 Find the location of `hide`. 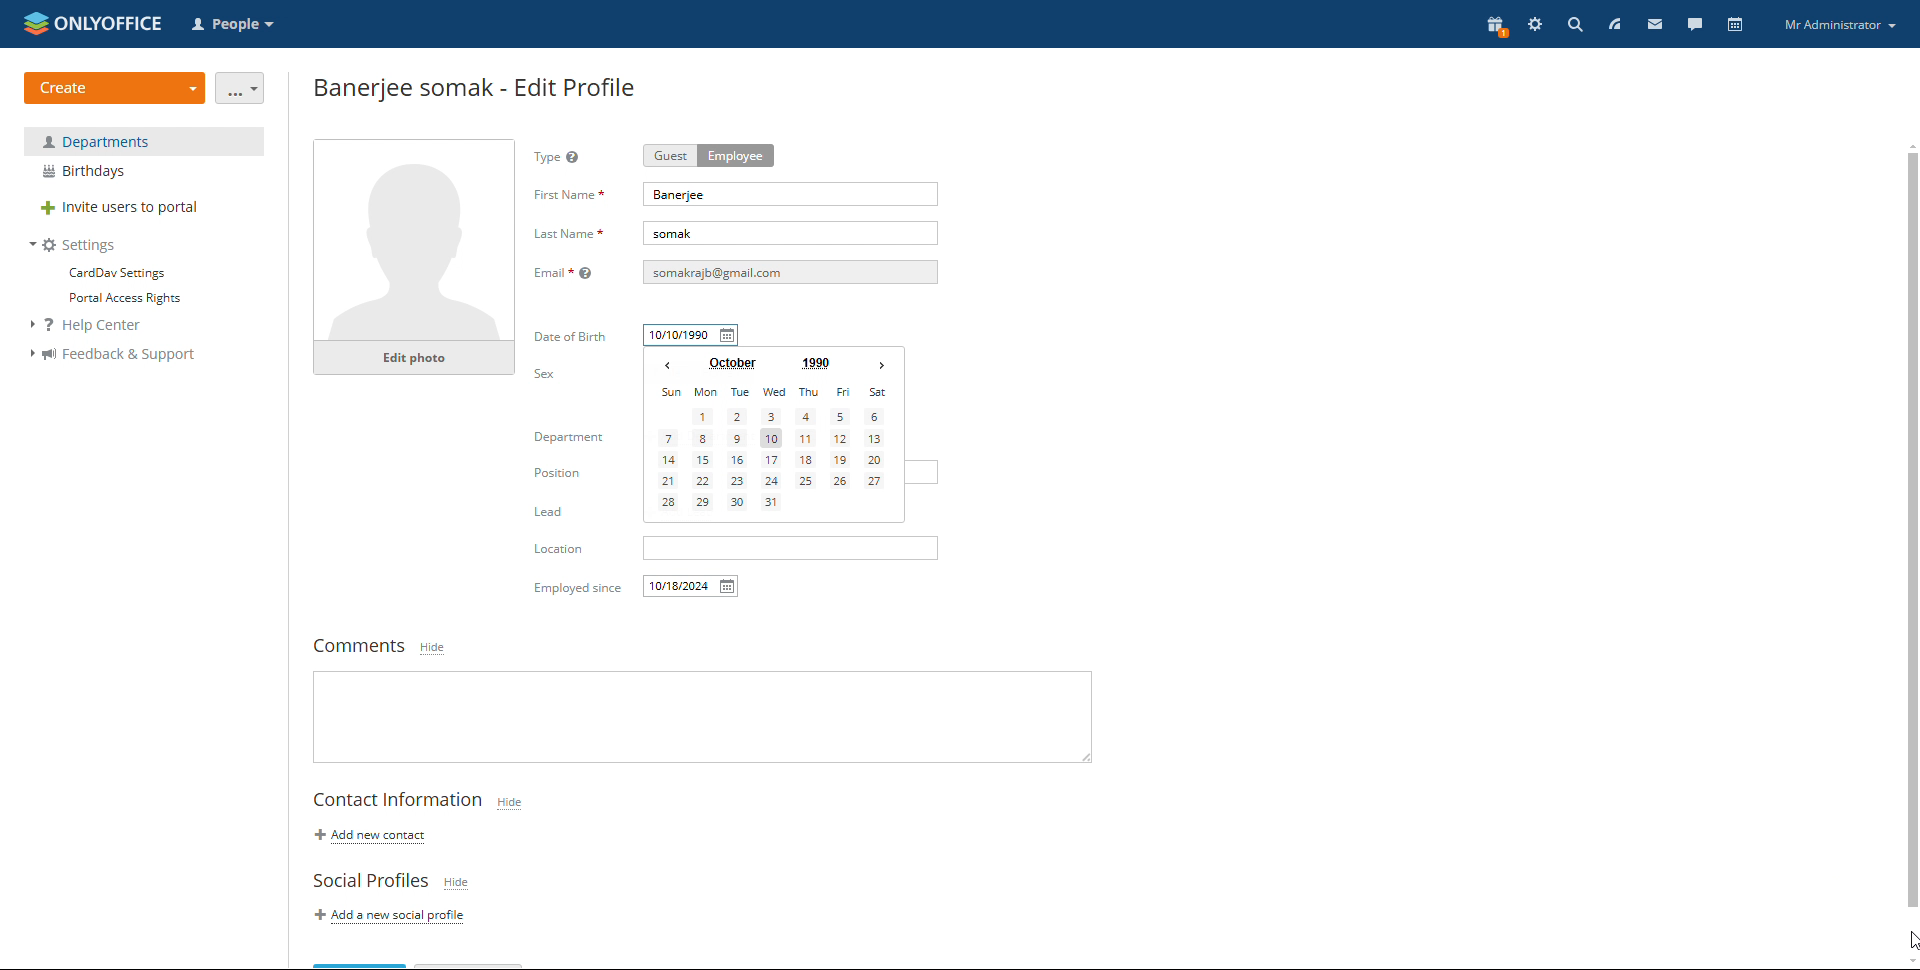

hide is located at coordinates (457, 883).